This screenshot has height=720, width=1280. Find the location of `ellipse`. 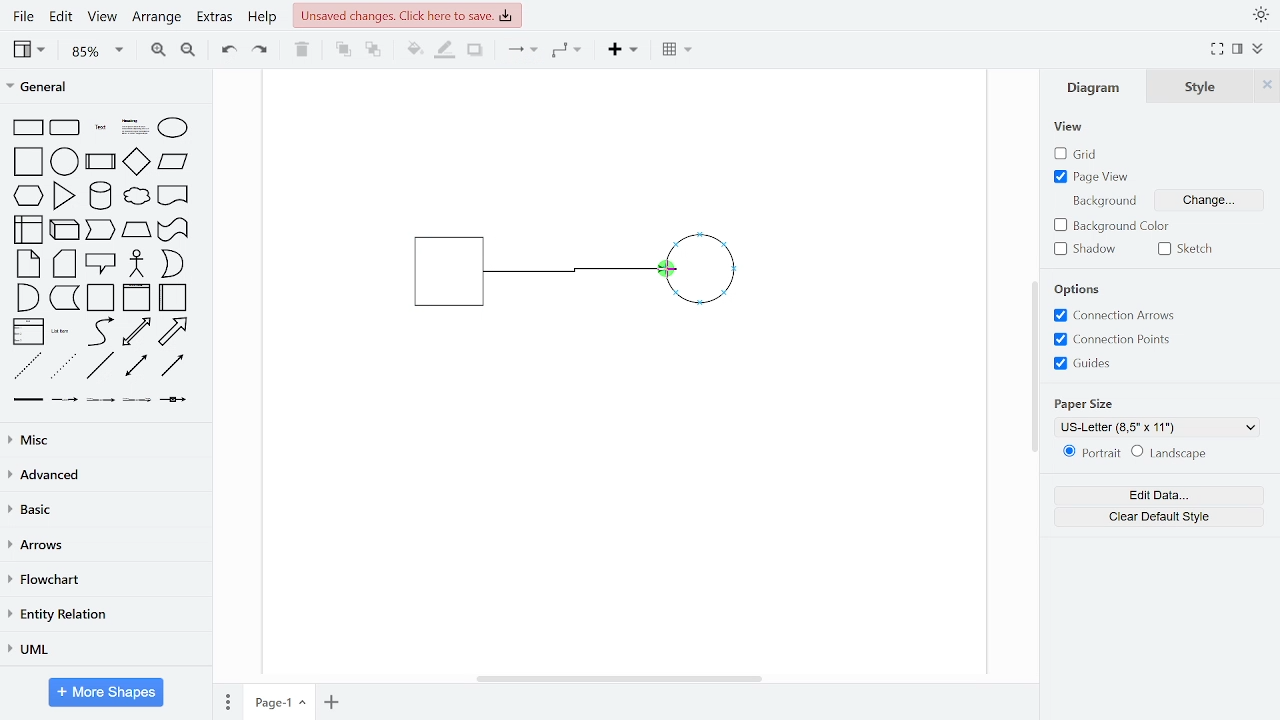

ellipse is located at coordinates (177, 129).